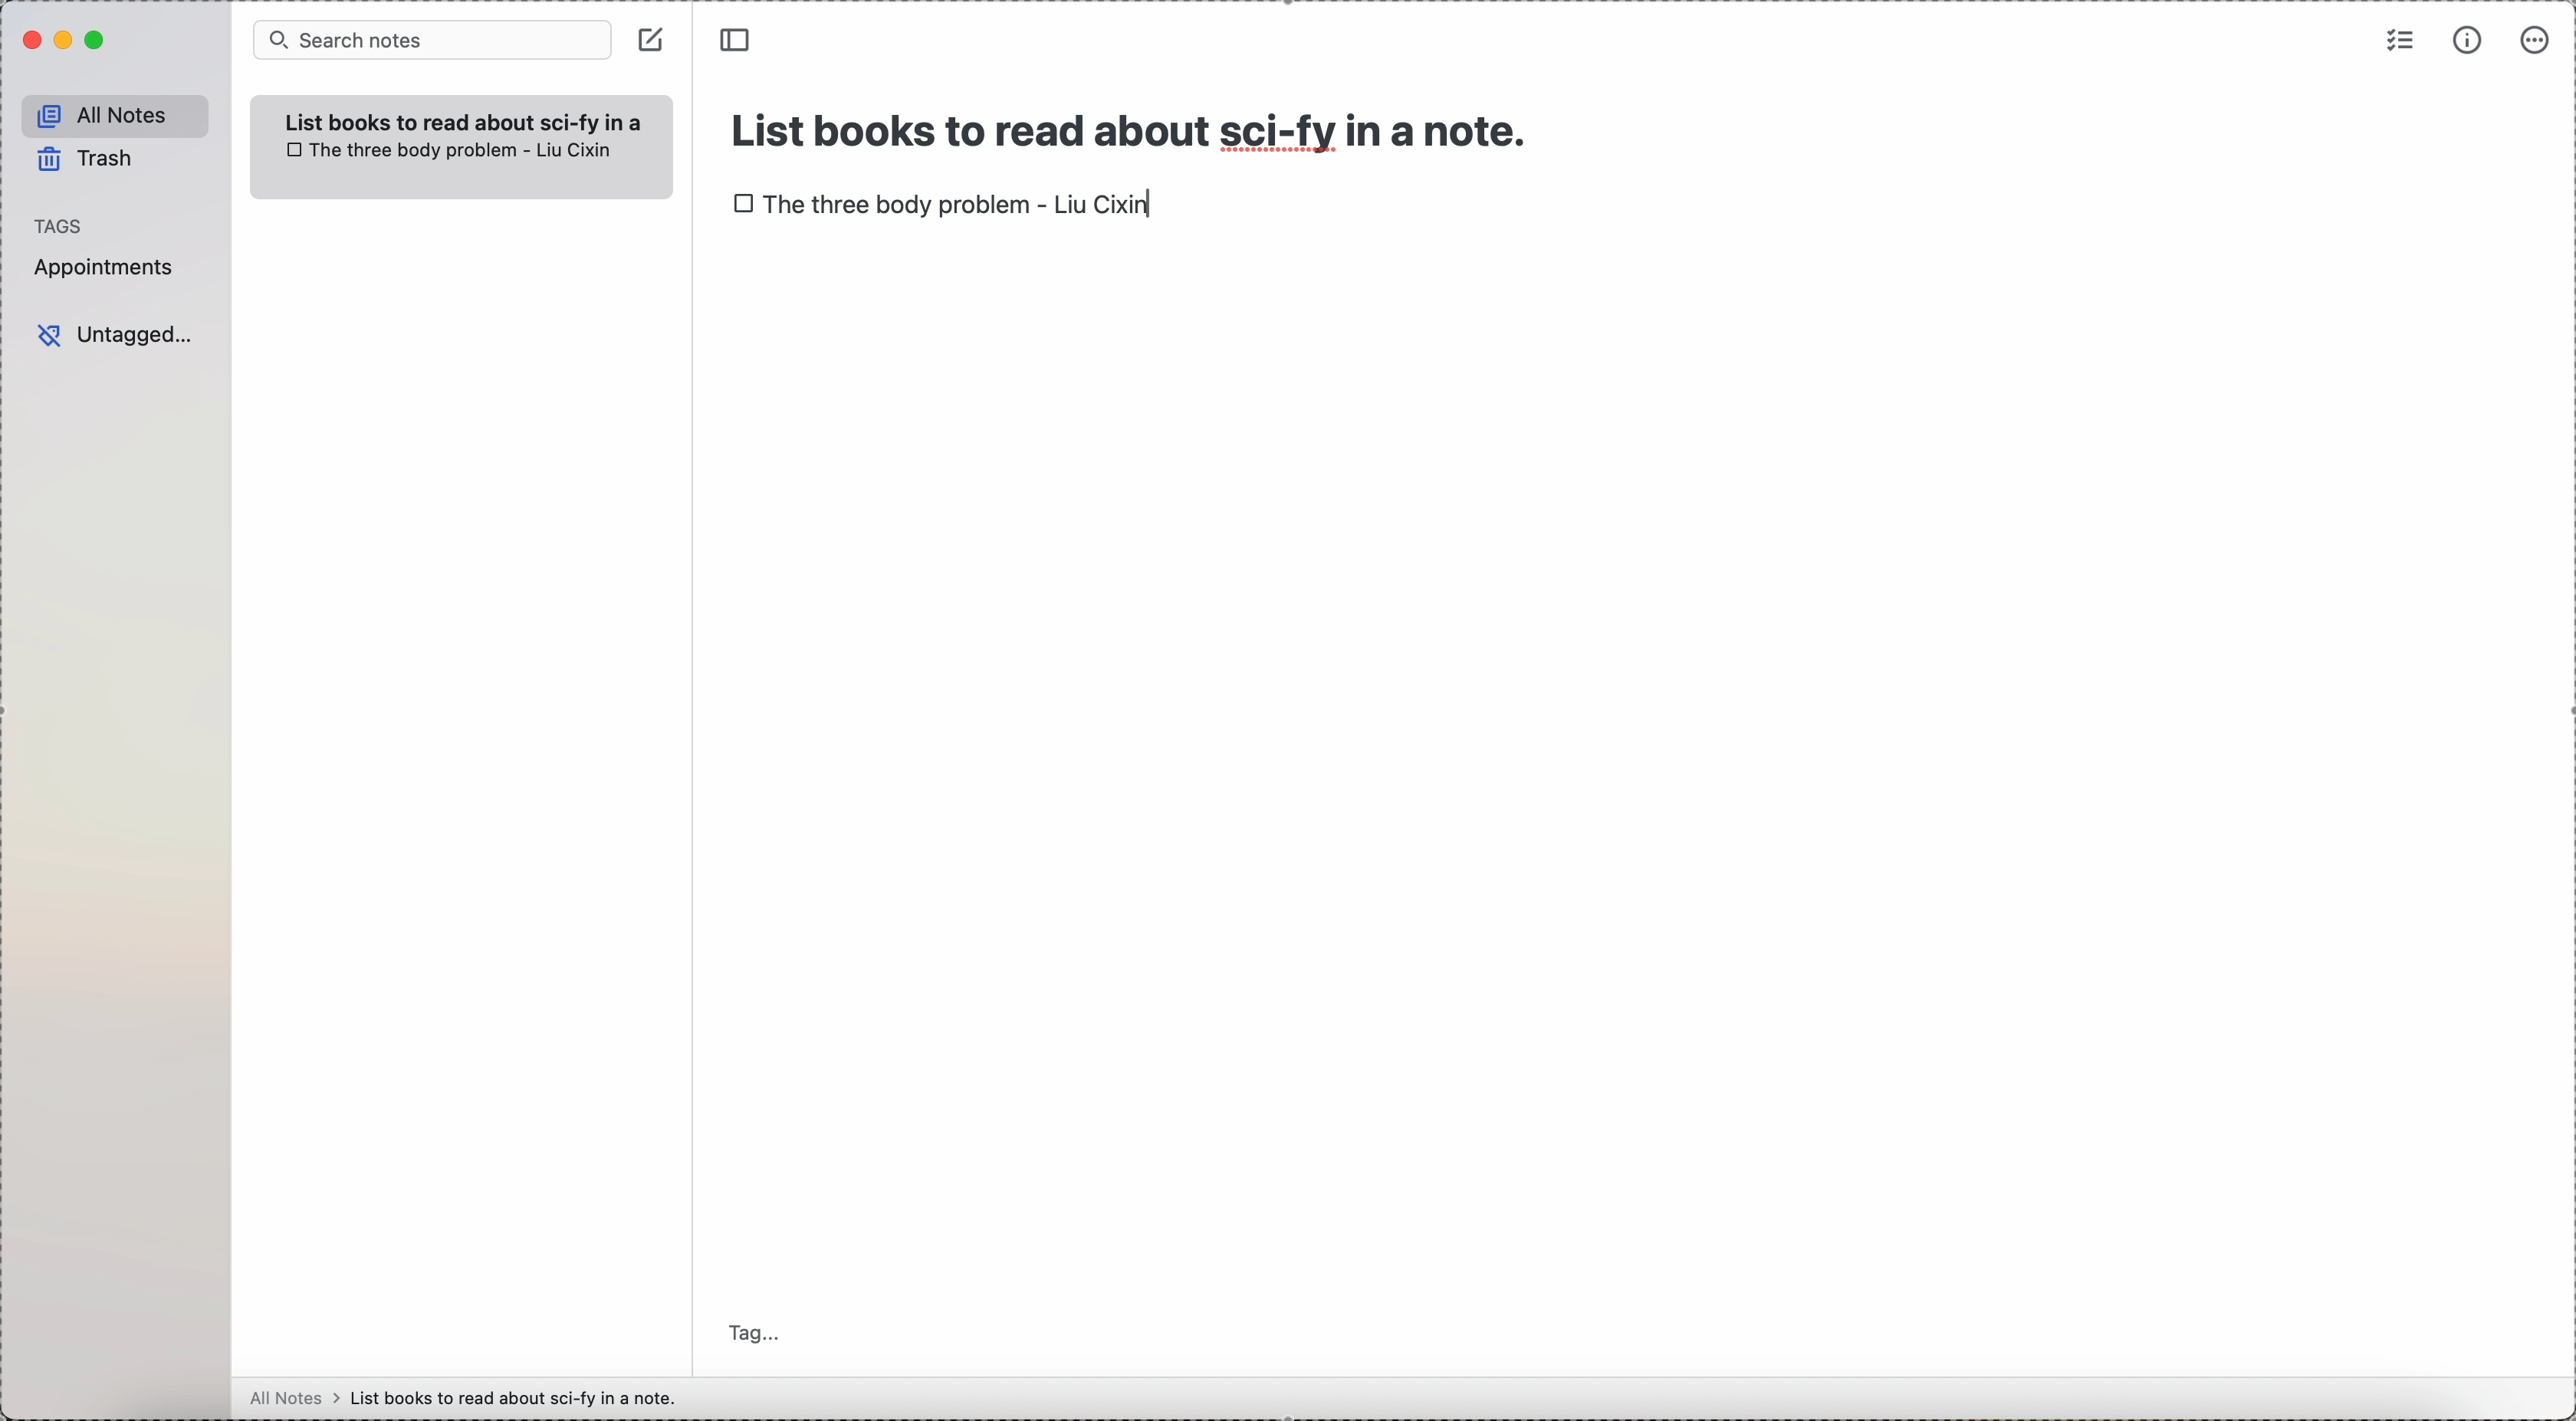 This screenshot has width=2576, height=1421. I want to click on trash, so click(87, 160).